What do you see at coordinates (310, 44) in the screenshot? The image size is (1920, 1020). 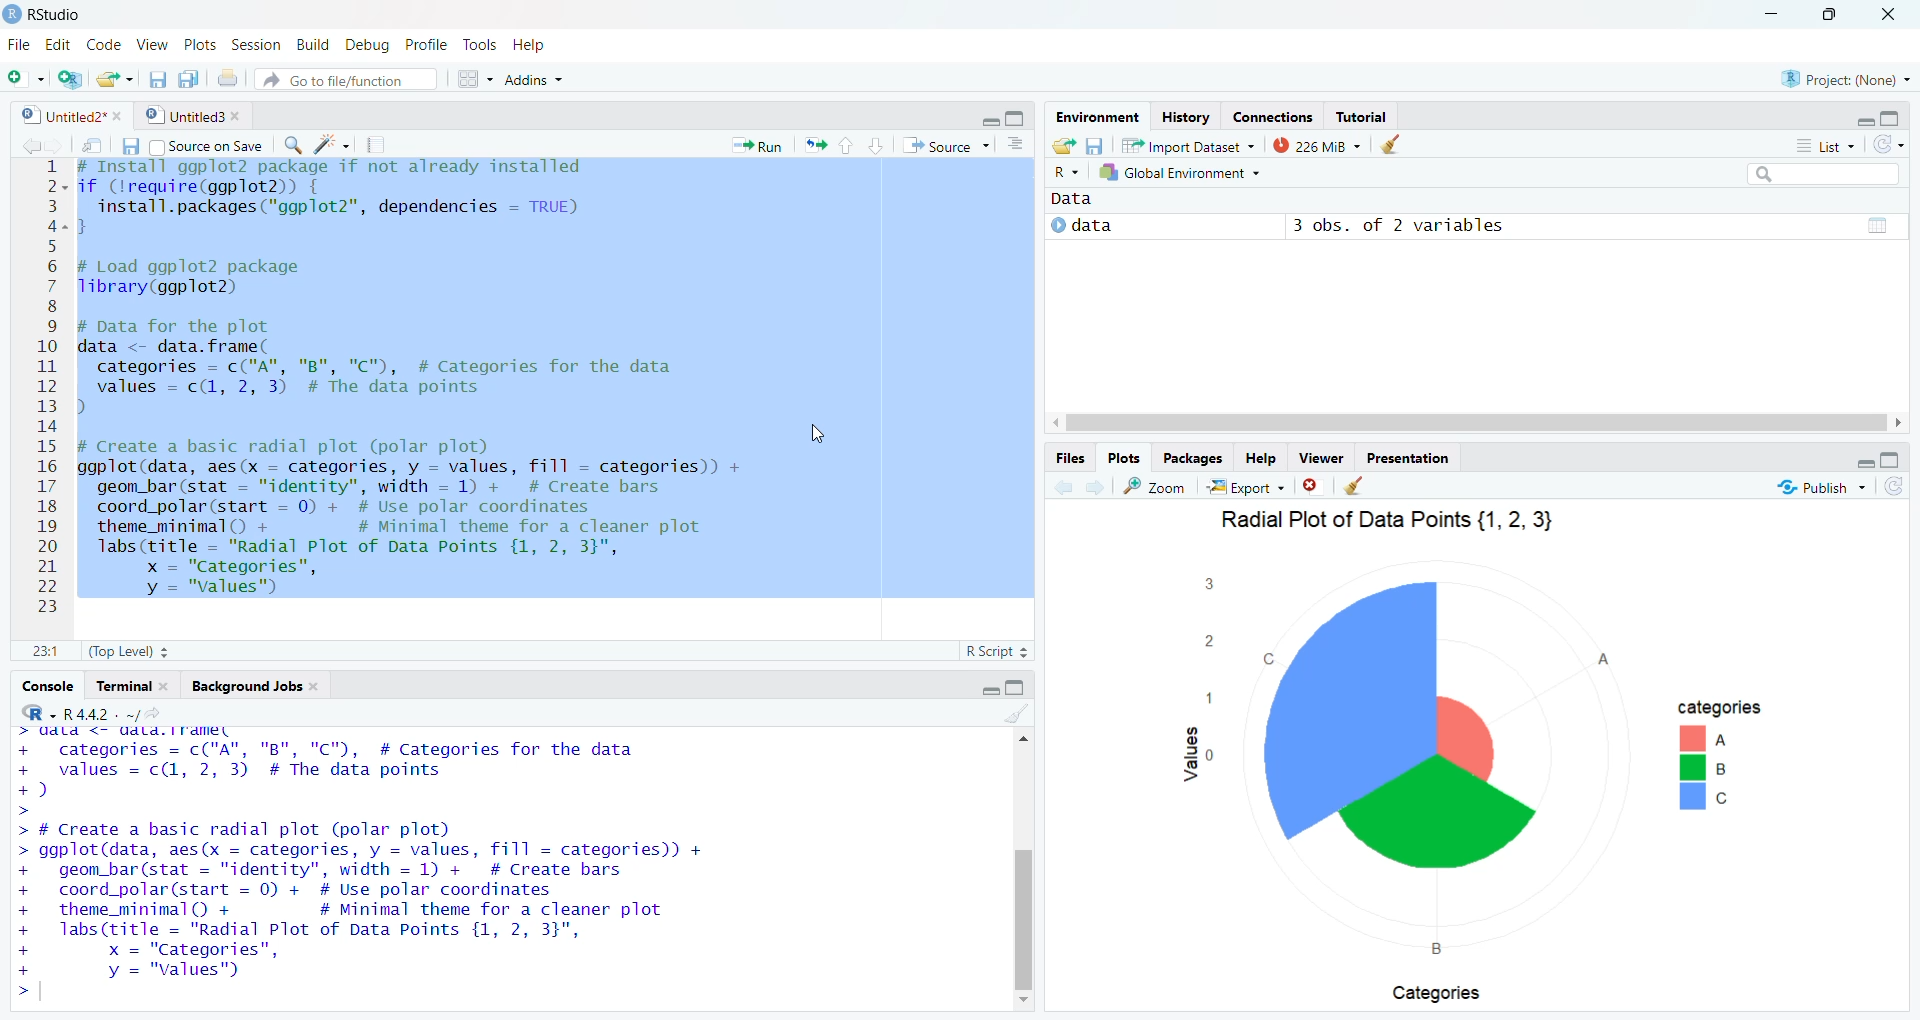 I see `Build` at bounding box center [310, 44].